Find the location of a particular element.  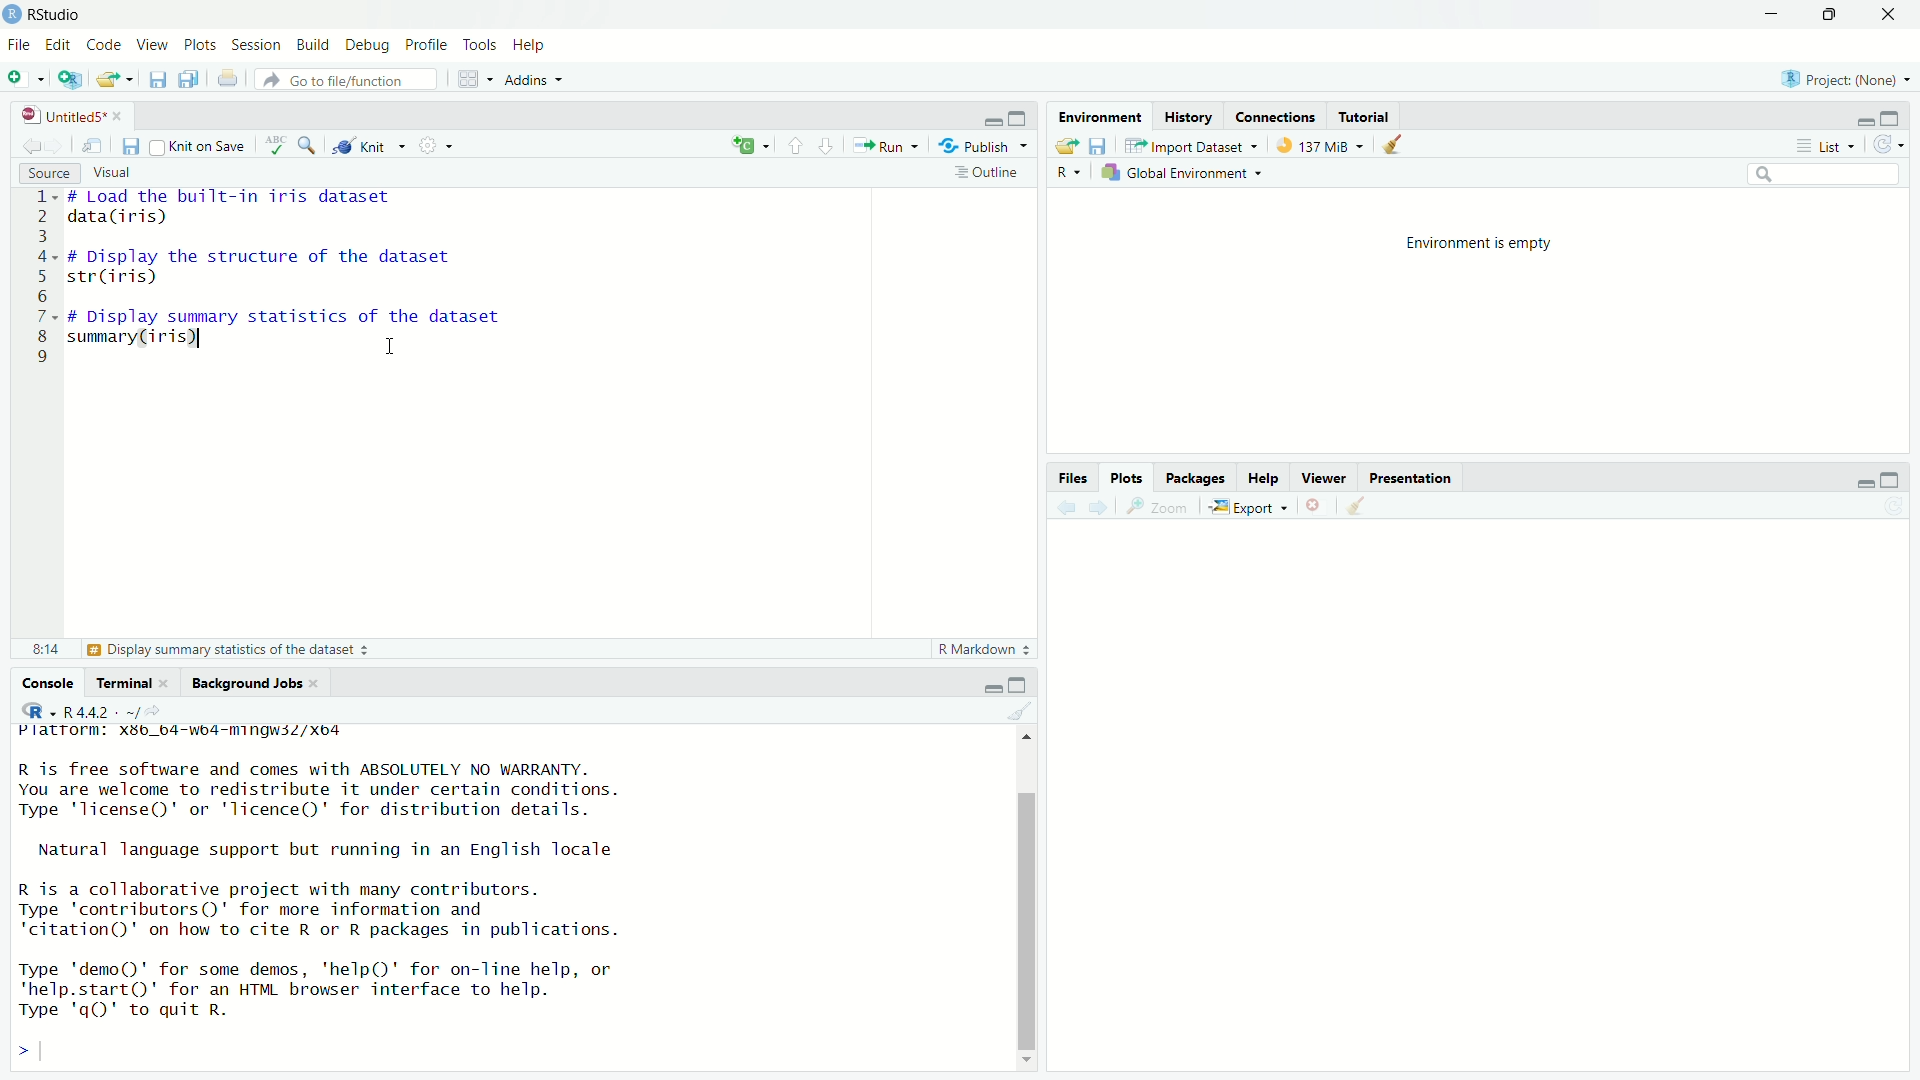

View is located at coordinates (151, 44).